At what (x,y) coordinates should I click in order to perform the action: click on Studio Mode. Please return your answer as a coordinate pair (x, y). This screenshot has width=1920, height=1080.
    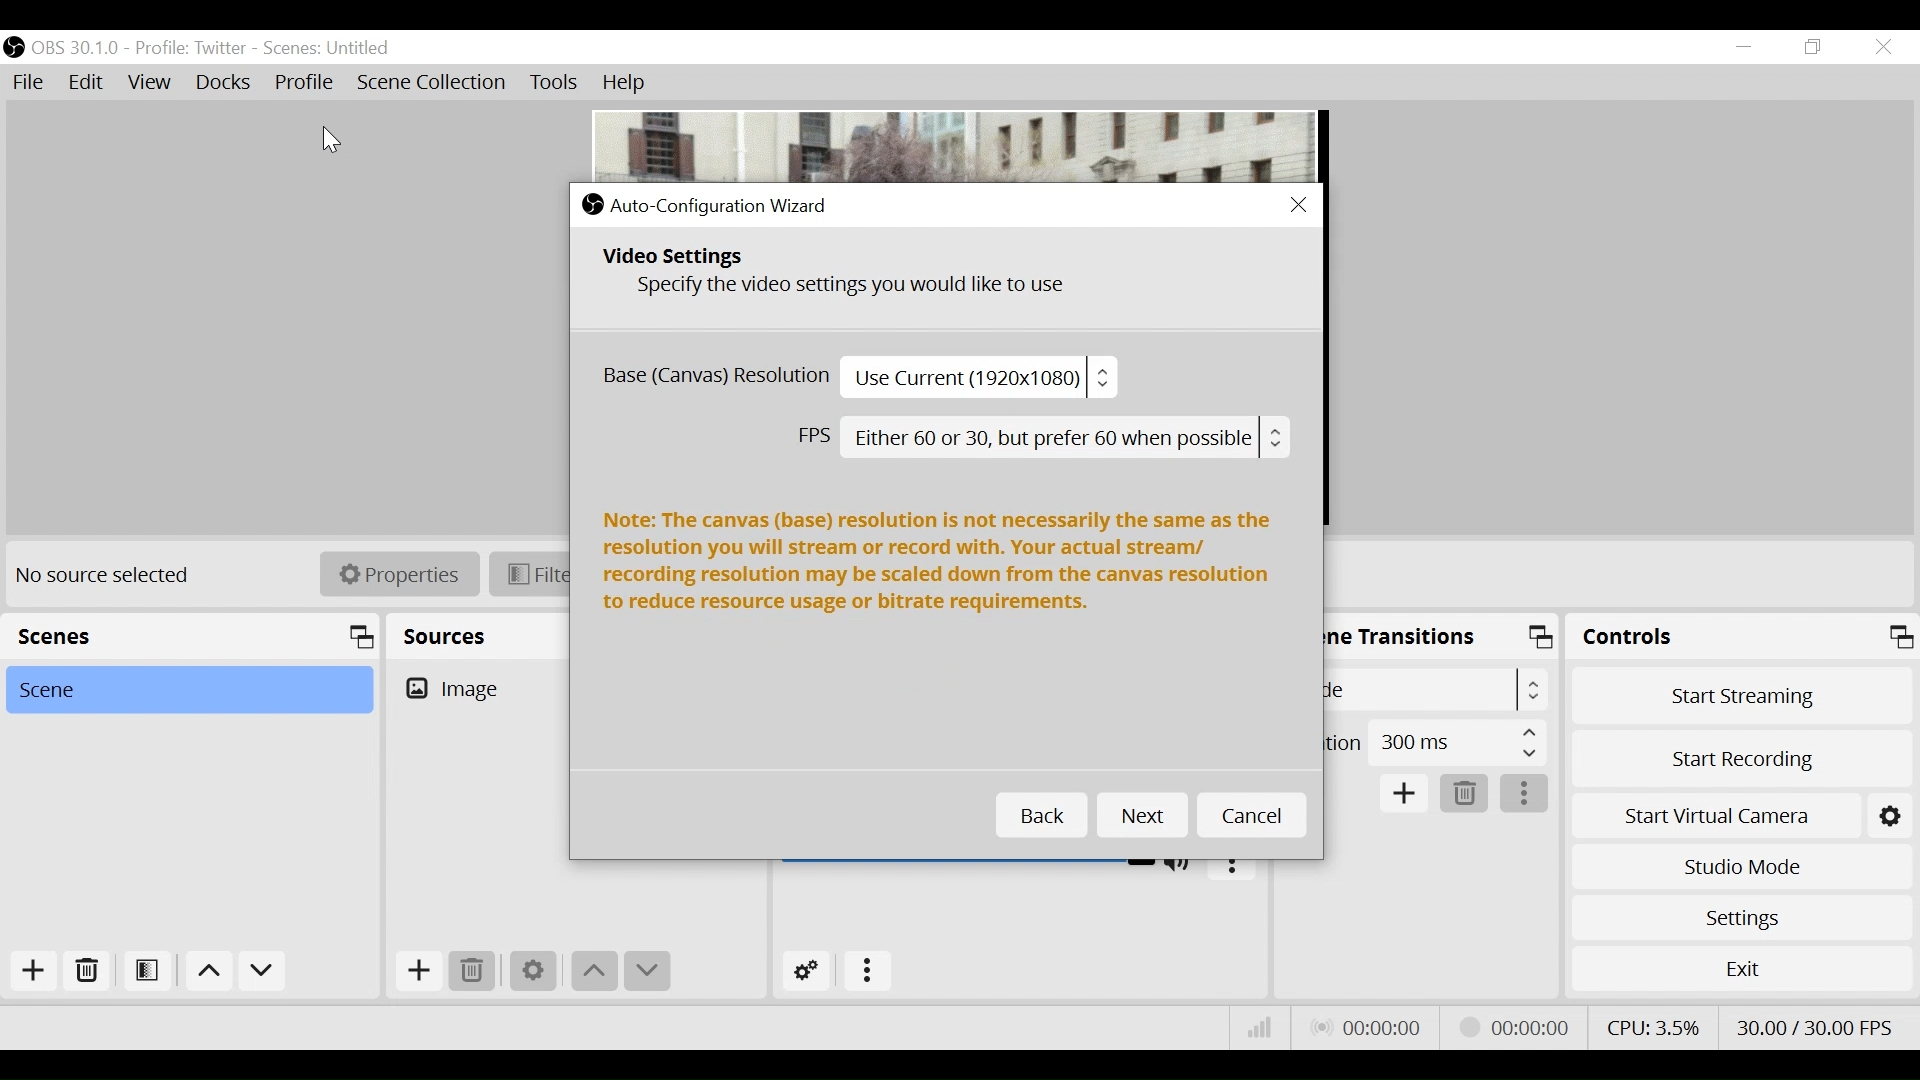
    Looking at the image, I should click on (1738, 869).